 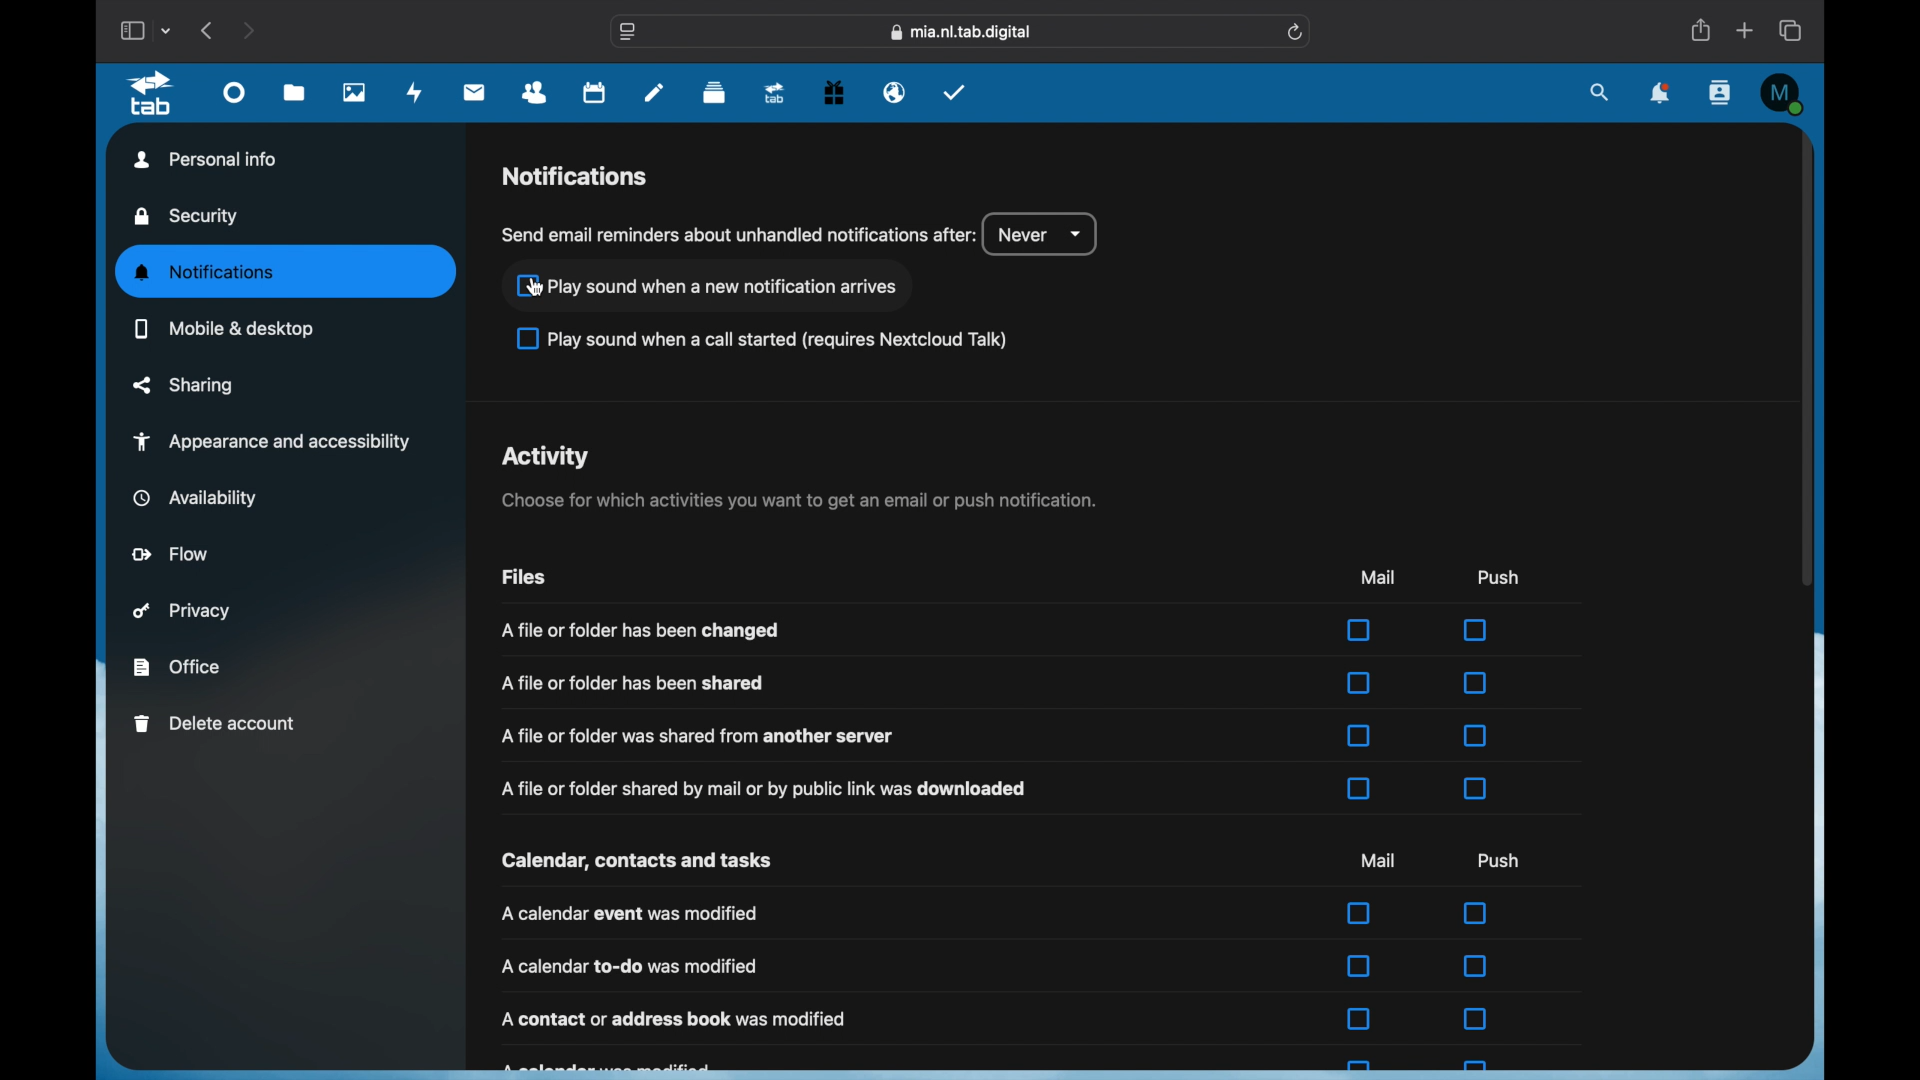 I want to click on mail, so click(x=1379, y=860).